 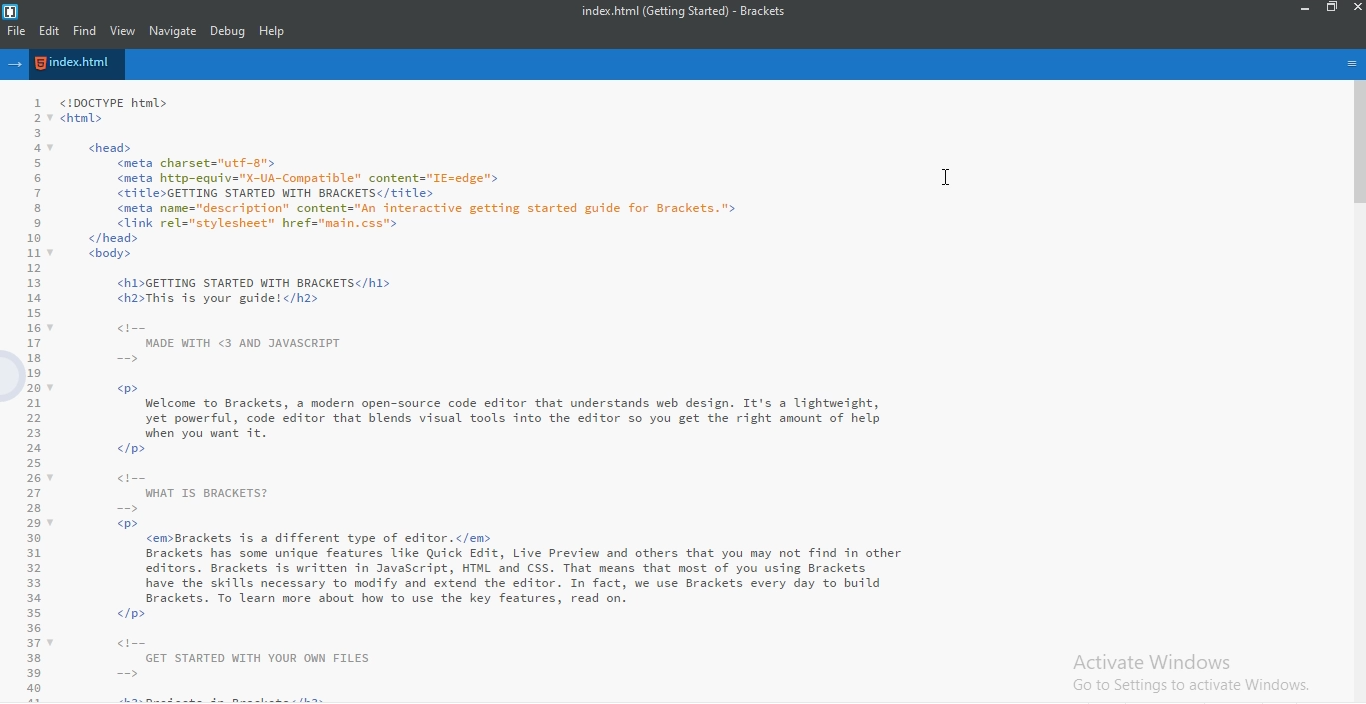 What do you see at coordinates (83, 31) in the screenshot?
I see `find` at bounding box center [83, 31].